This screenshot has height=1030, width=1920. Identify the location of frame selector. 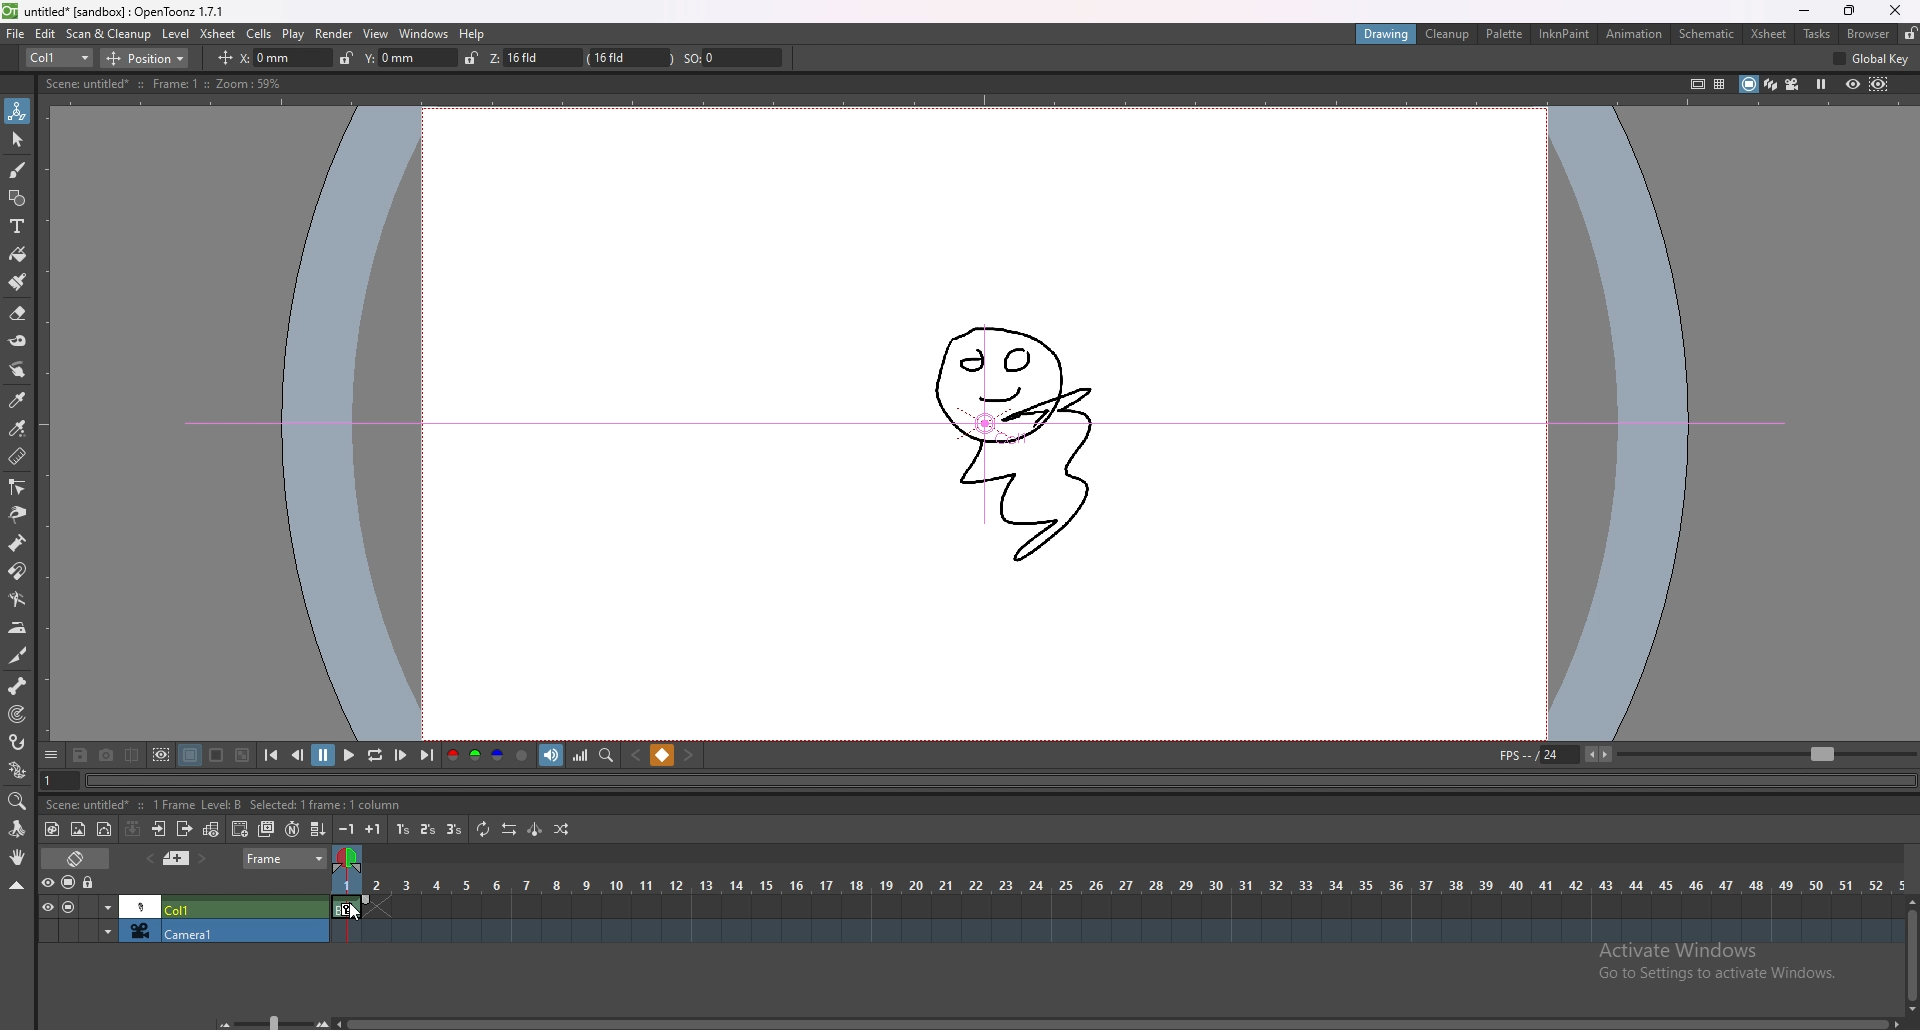
(350, 858).